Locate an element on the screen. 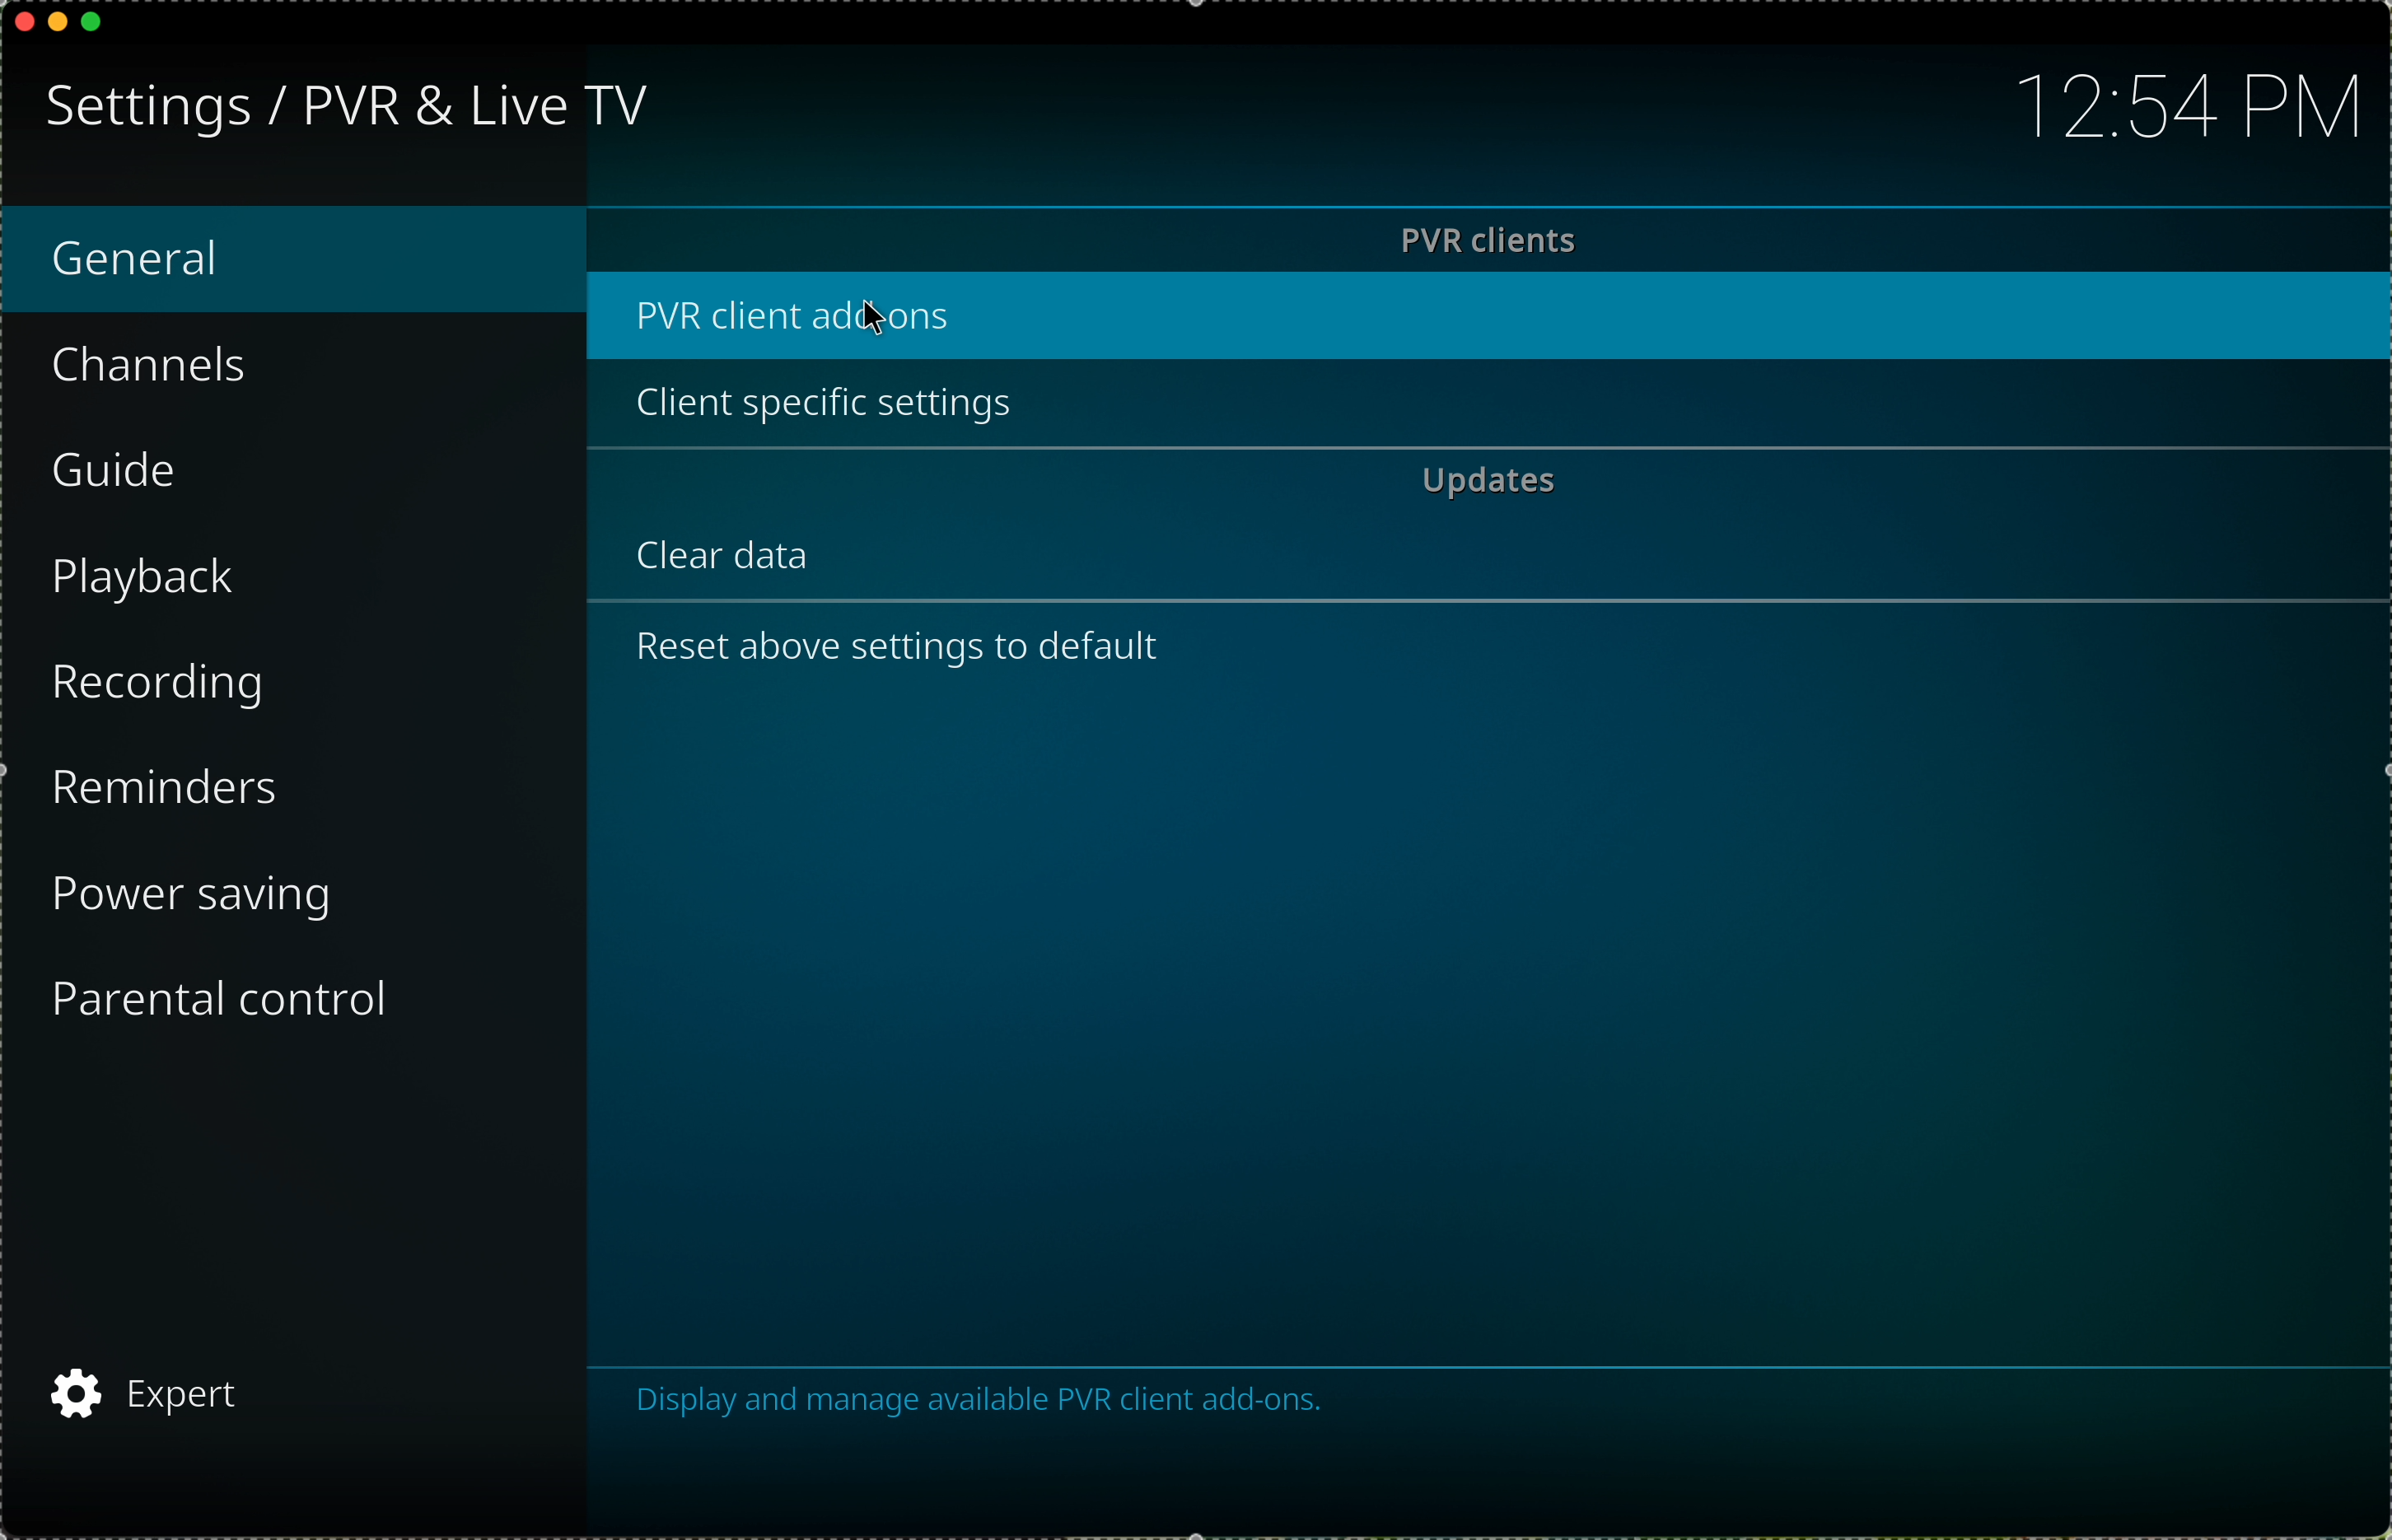 The height and width of the screenshot is (1540, 2392). close app is located at coordinates (21, 18).